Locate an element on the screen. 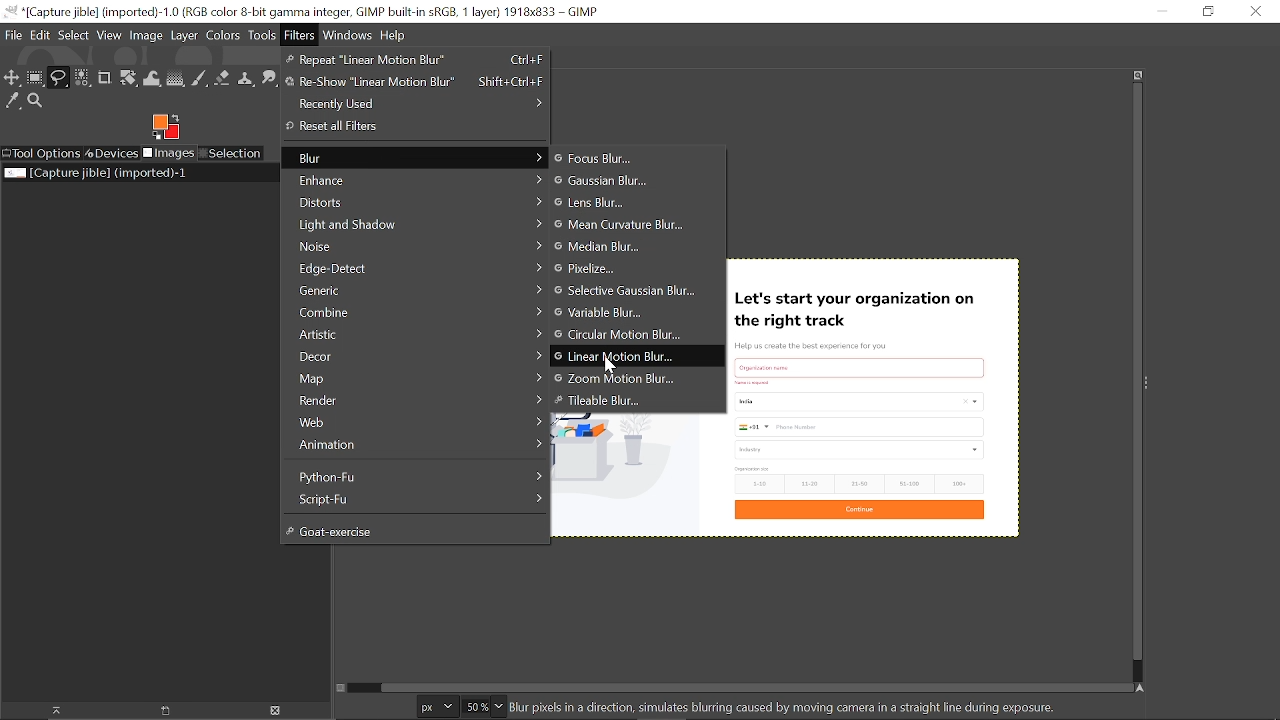 This screenshot has width=1280, height=720. Edit is located at coordinates (42, 35).